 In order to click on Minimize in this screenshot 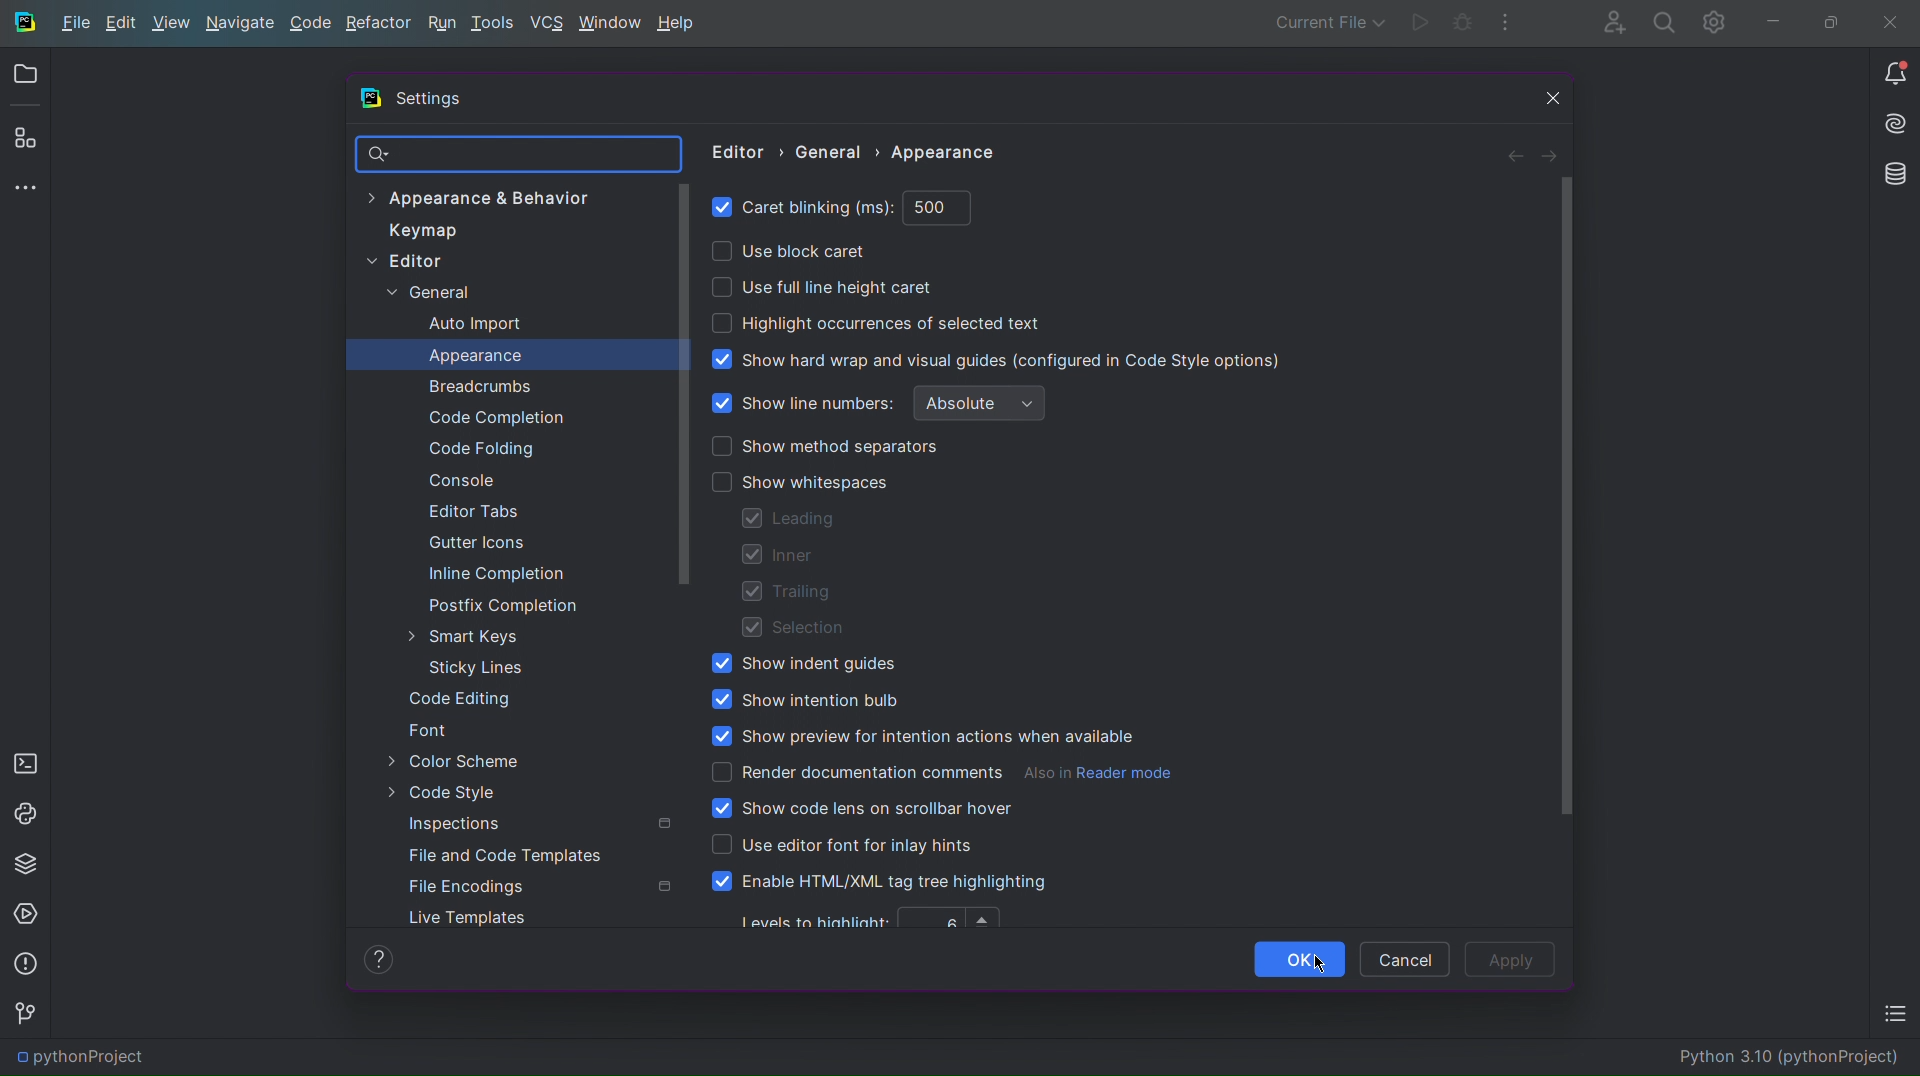, I will do `click(1771, 21)`.